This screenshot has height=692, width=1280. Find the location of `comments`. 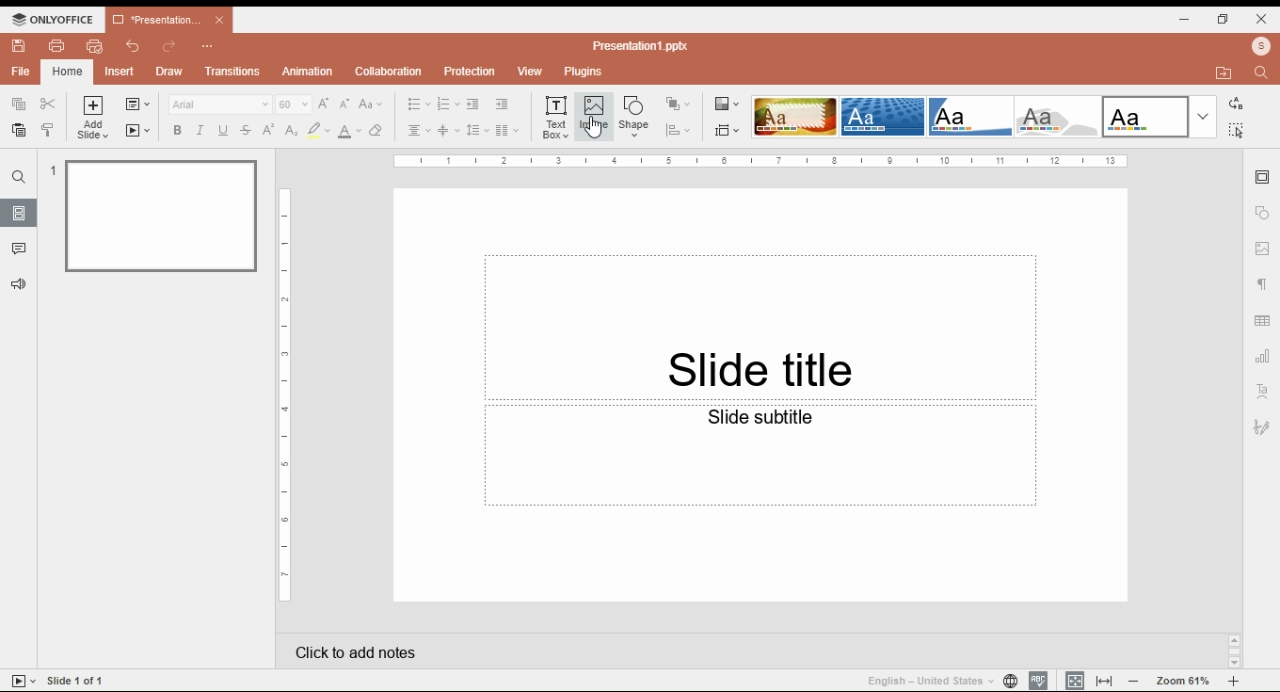

comments is located at coordinates (20, 250).